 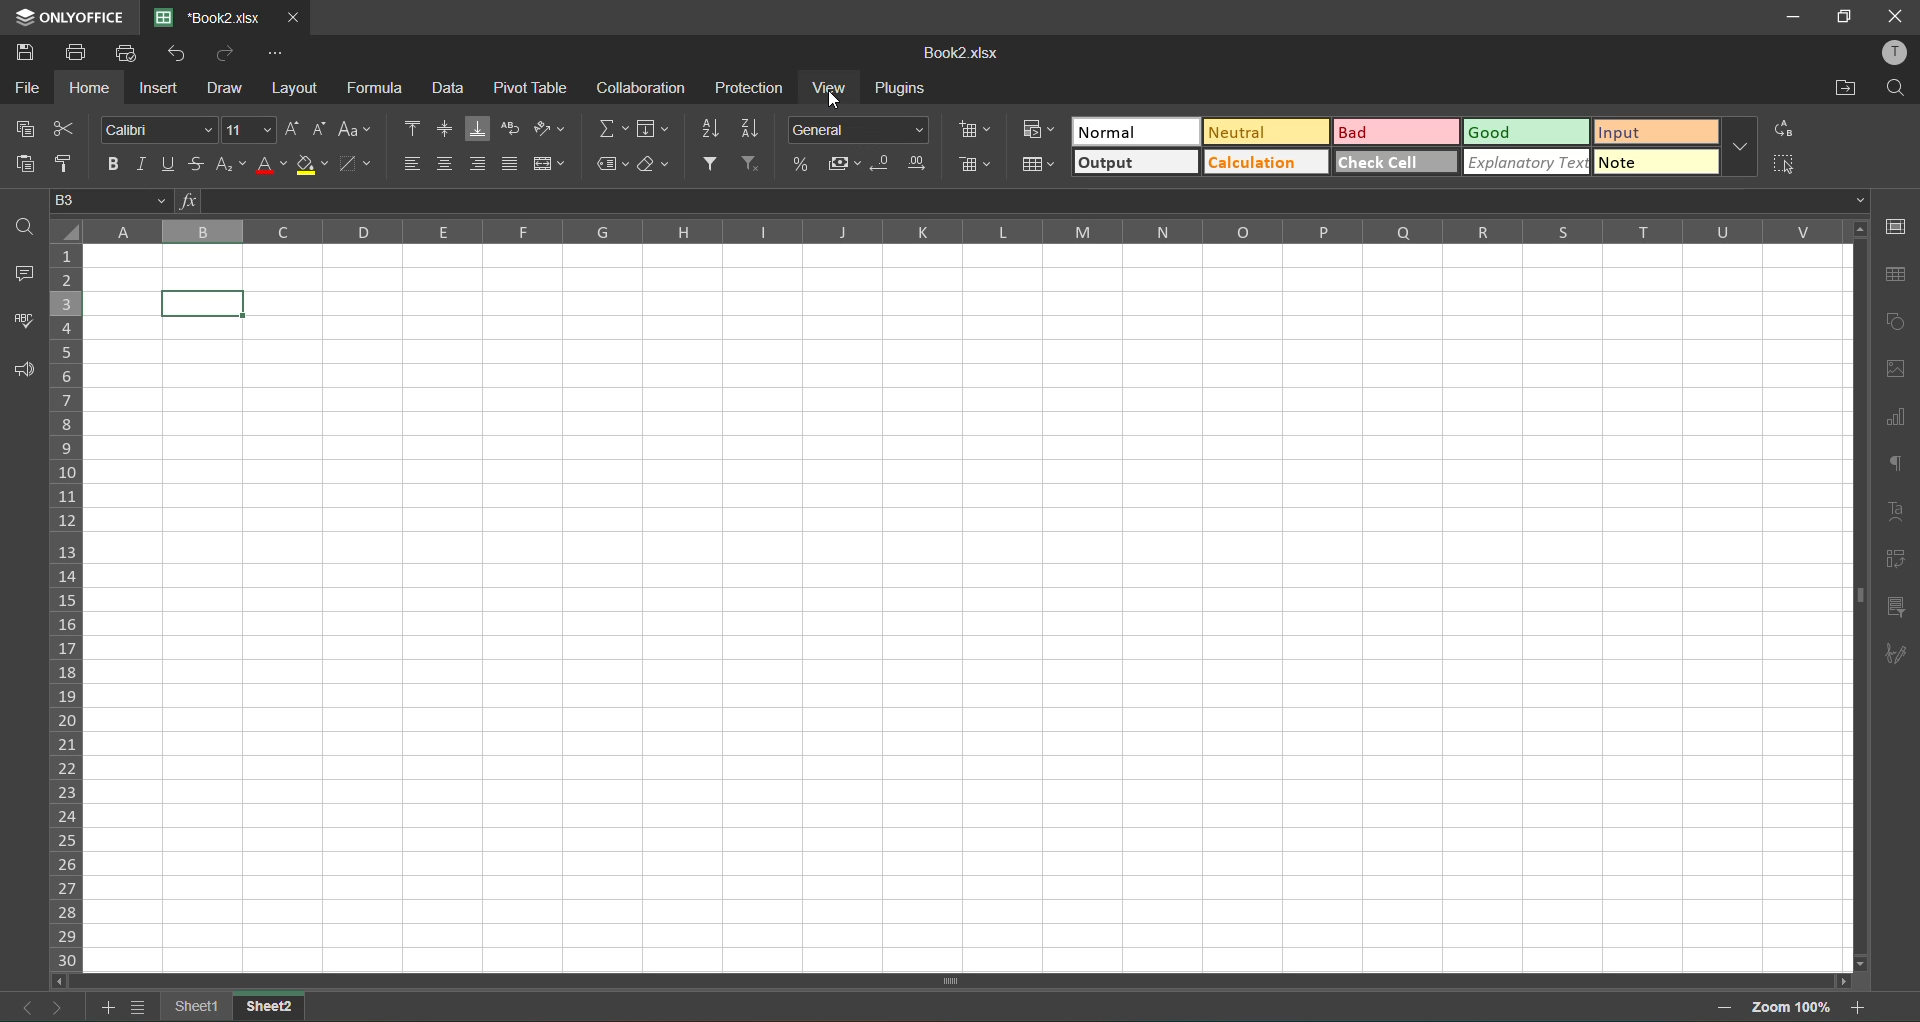 What do you see at coordinates (1789, 15) in the screenshot?
I see `minimize` at bounding box center [1789, 15].